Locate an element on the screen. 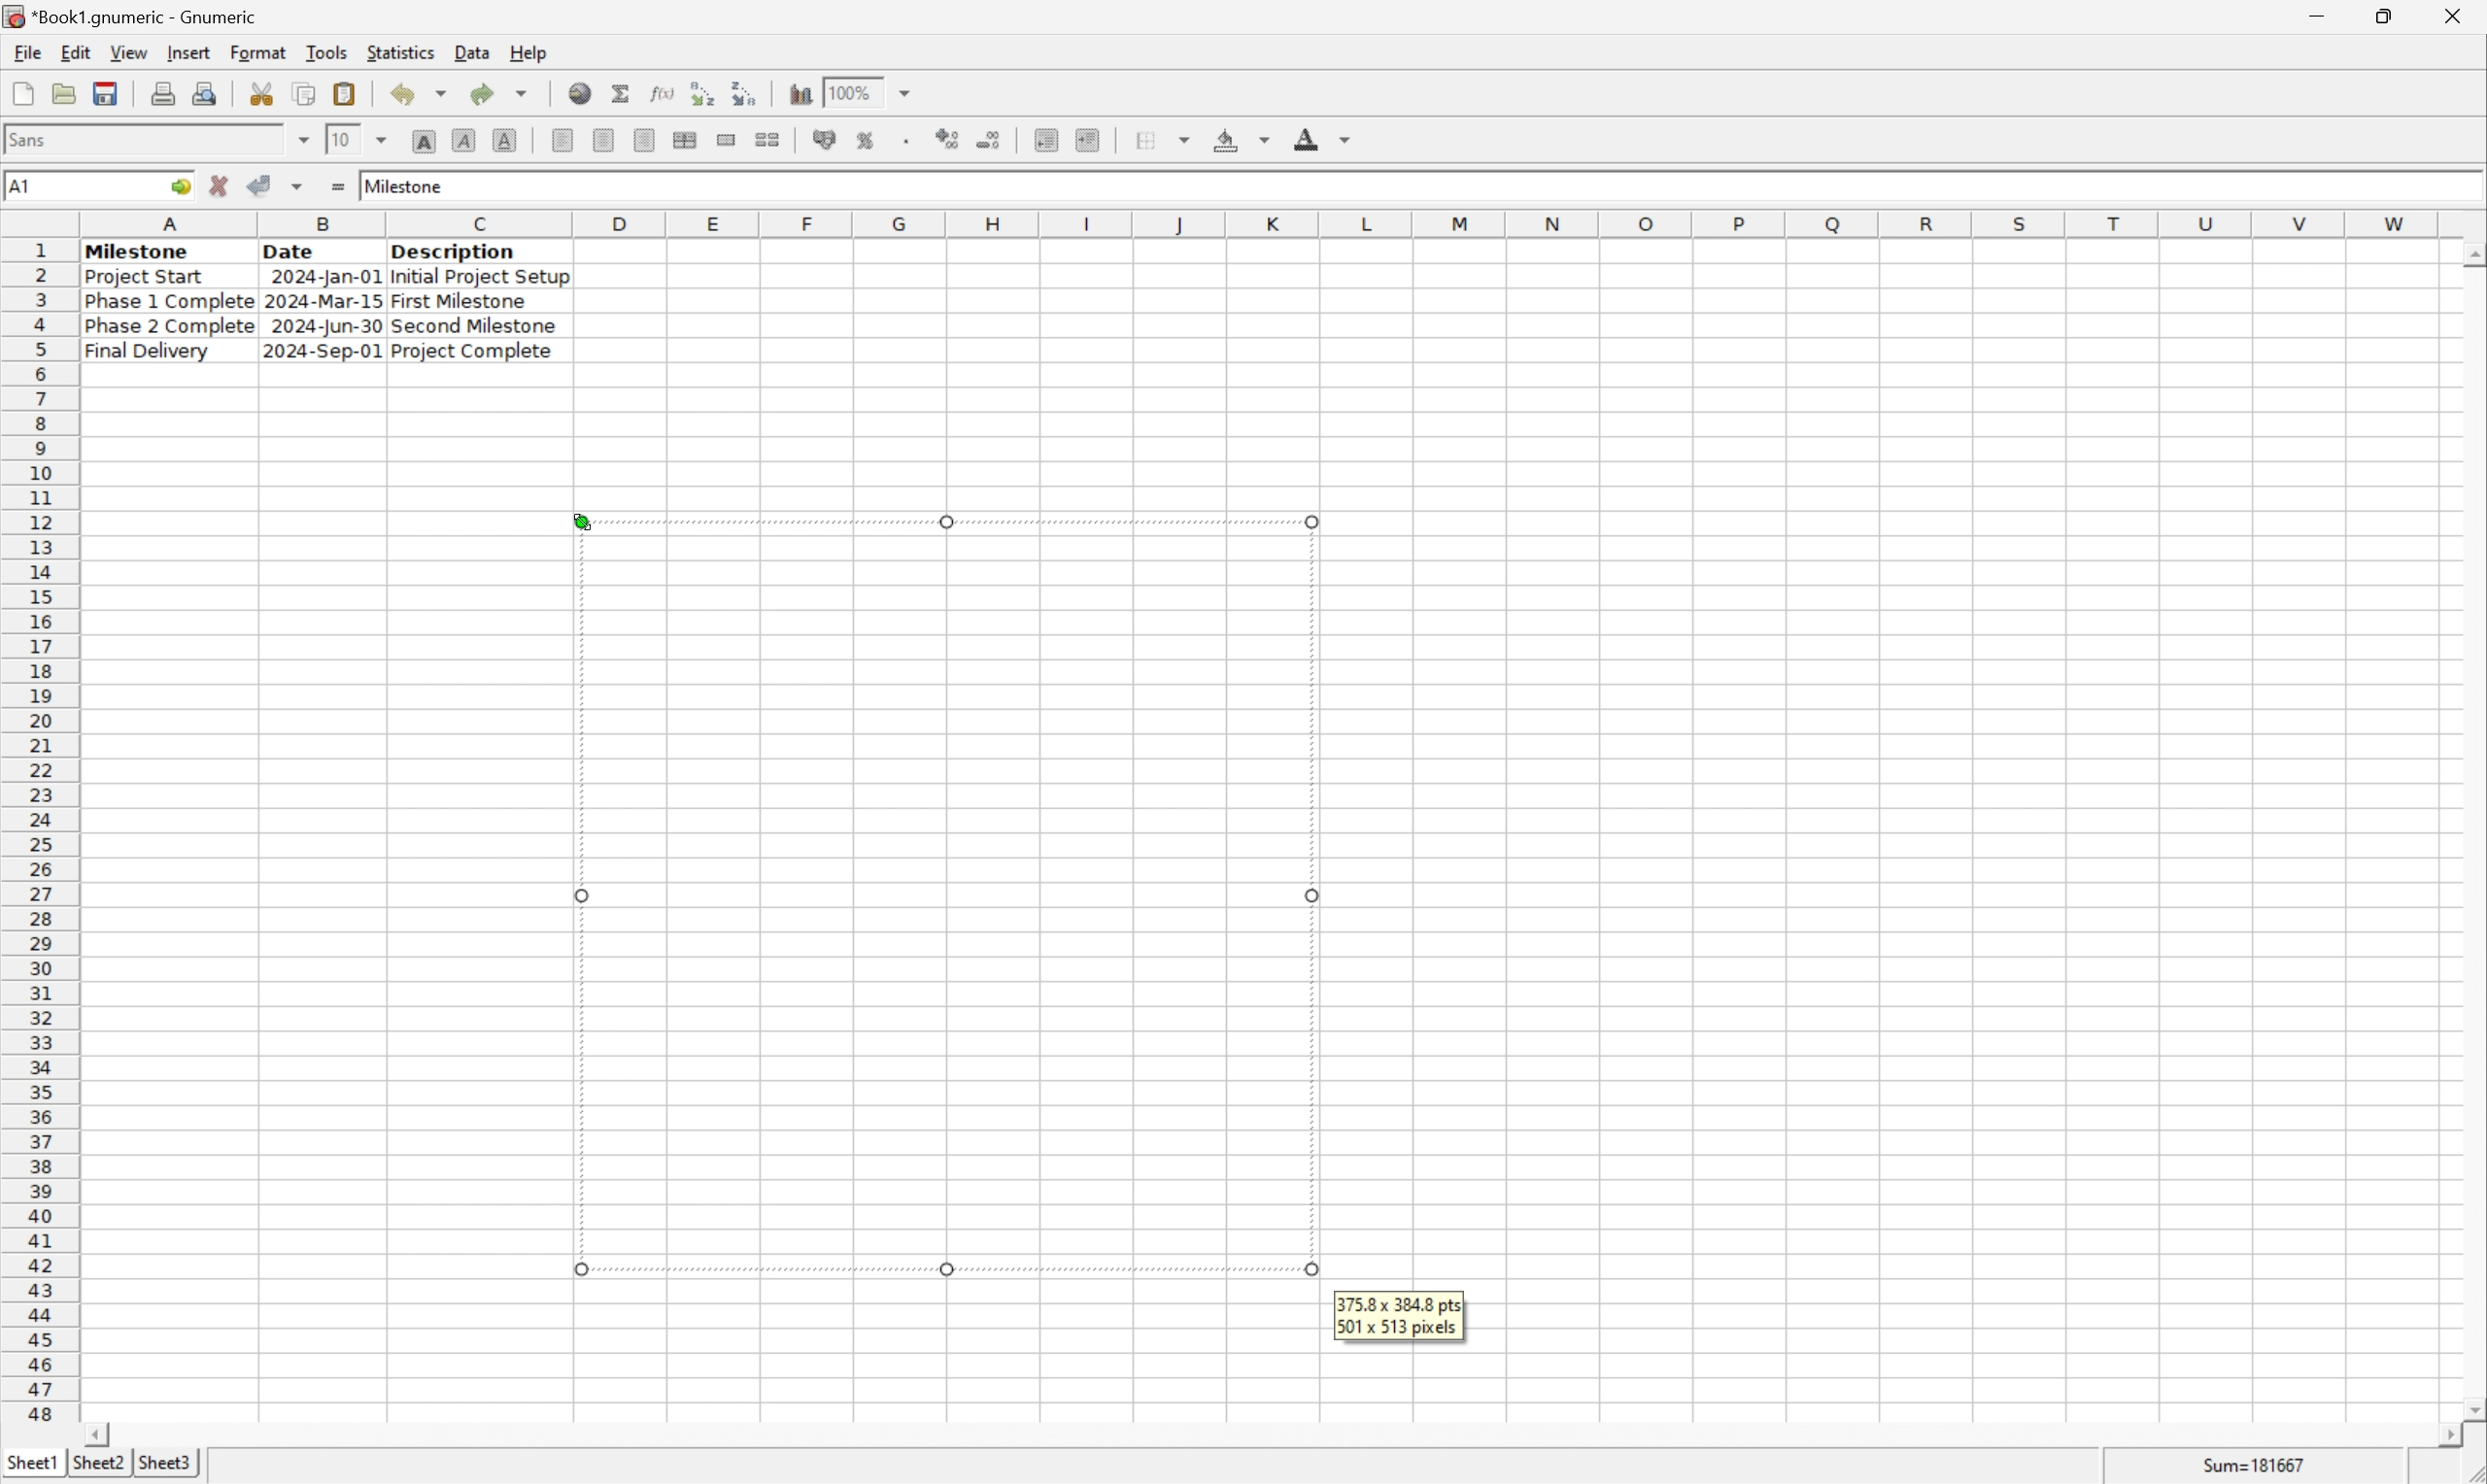 The width and height of the screenshot is (2487, 1484). open a file is located at coordinates (67, 93).